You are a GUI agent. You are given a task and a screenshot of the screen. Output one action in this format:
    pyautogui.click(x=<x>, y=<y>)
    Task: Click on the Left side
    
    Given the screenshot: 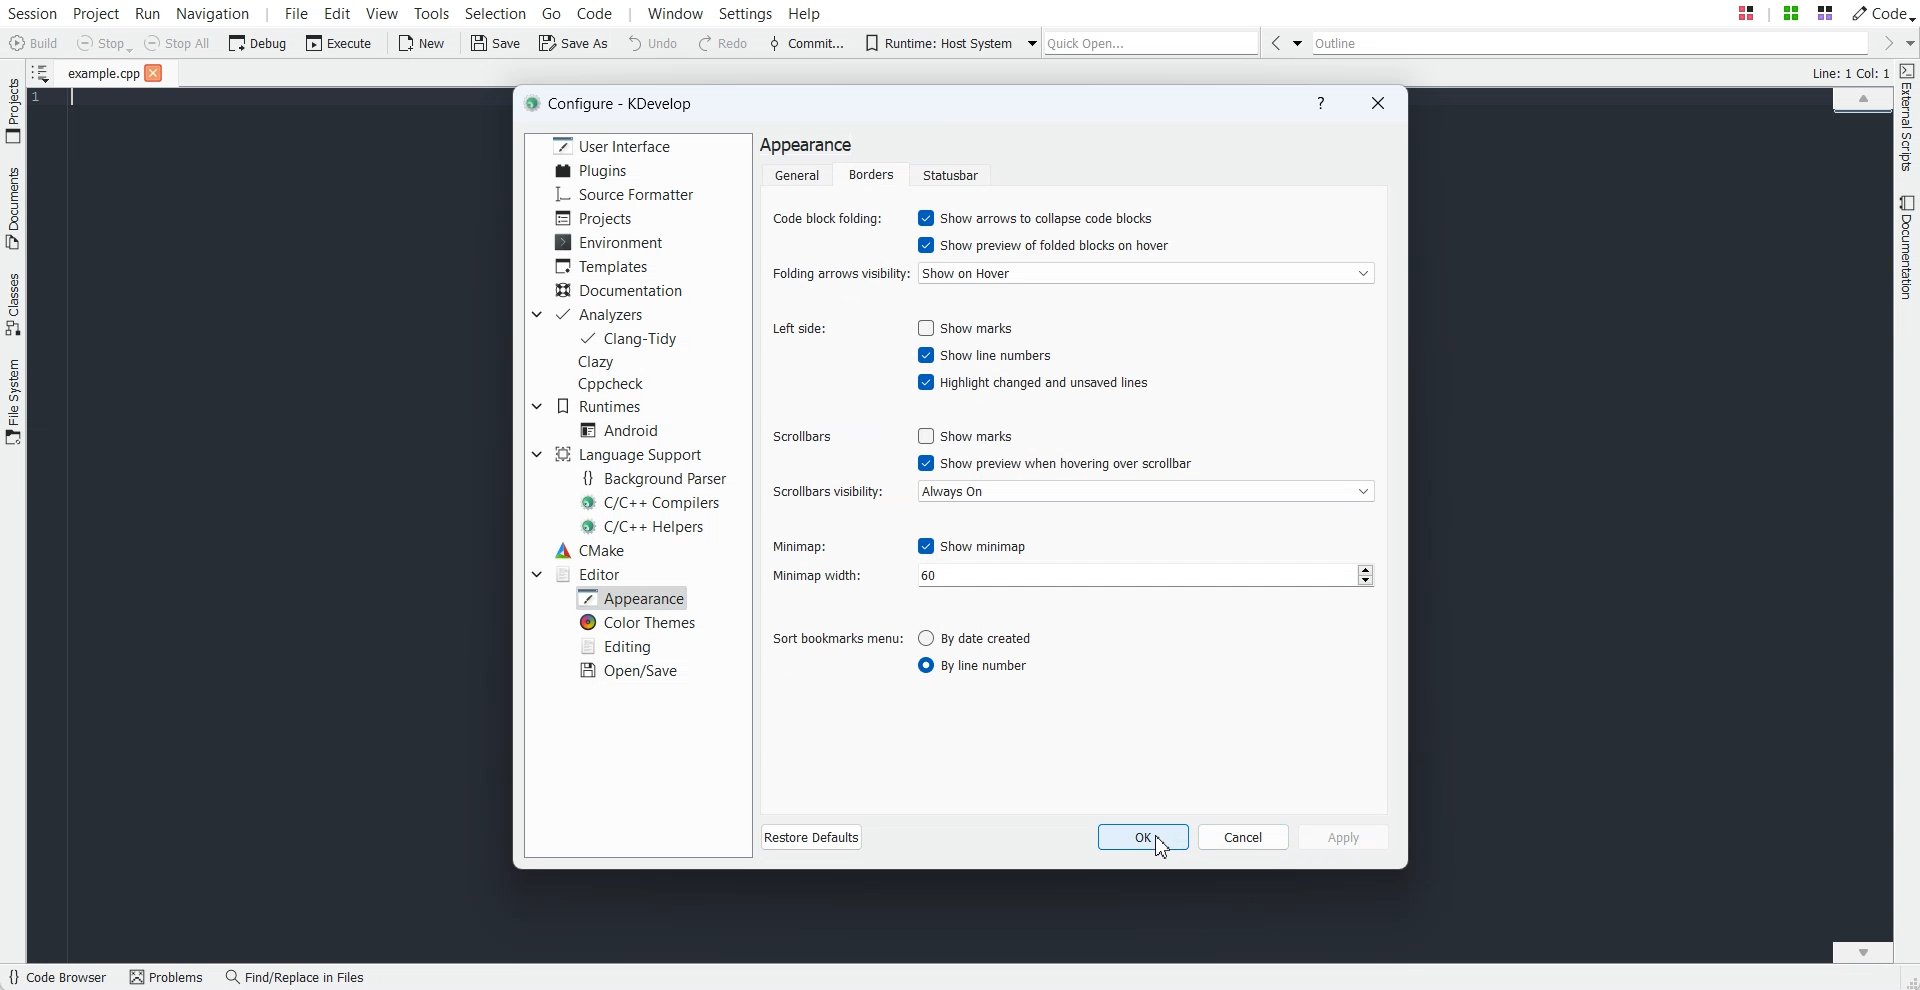 What is the action you would take?
    pyautogui.click(x=800, y=329)
    